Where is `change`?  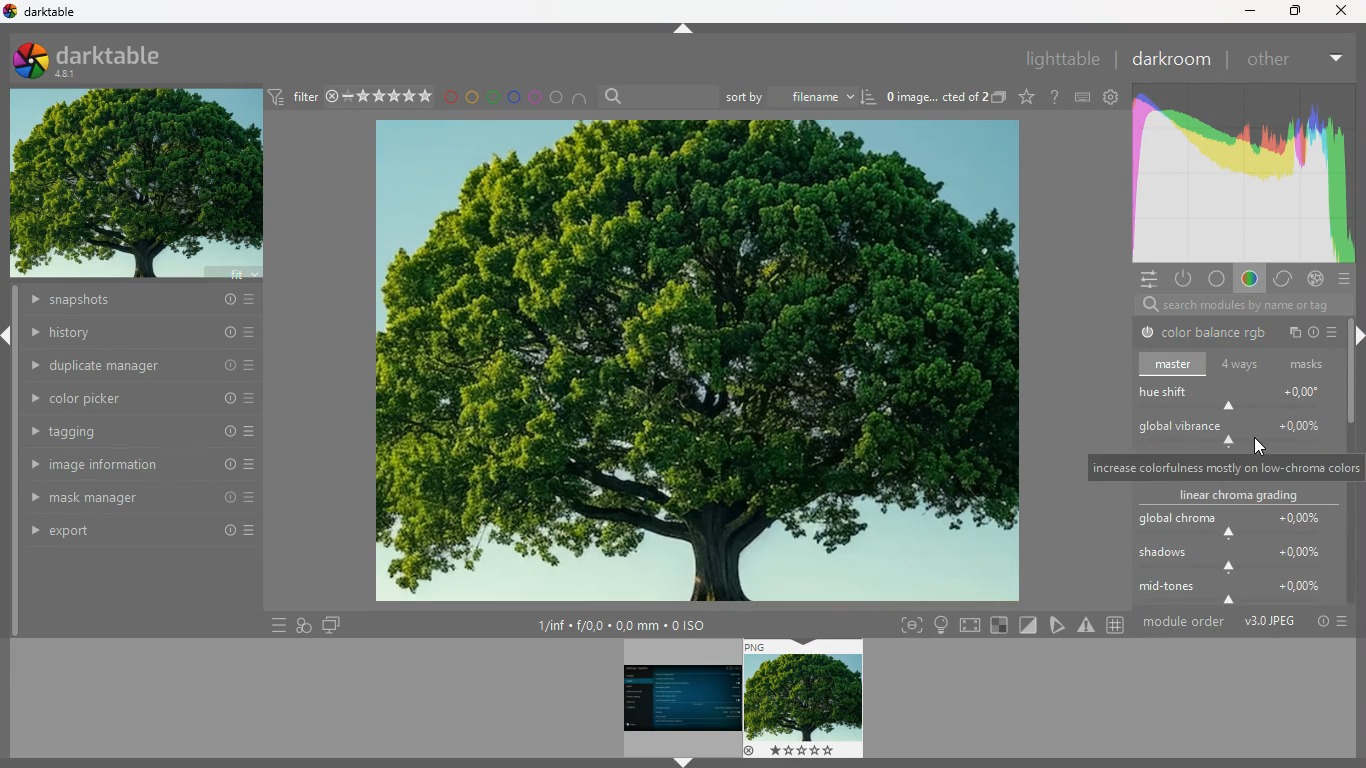
change is located at coordinates (1281, 280).